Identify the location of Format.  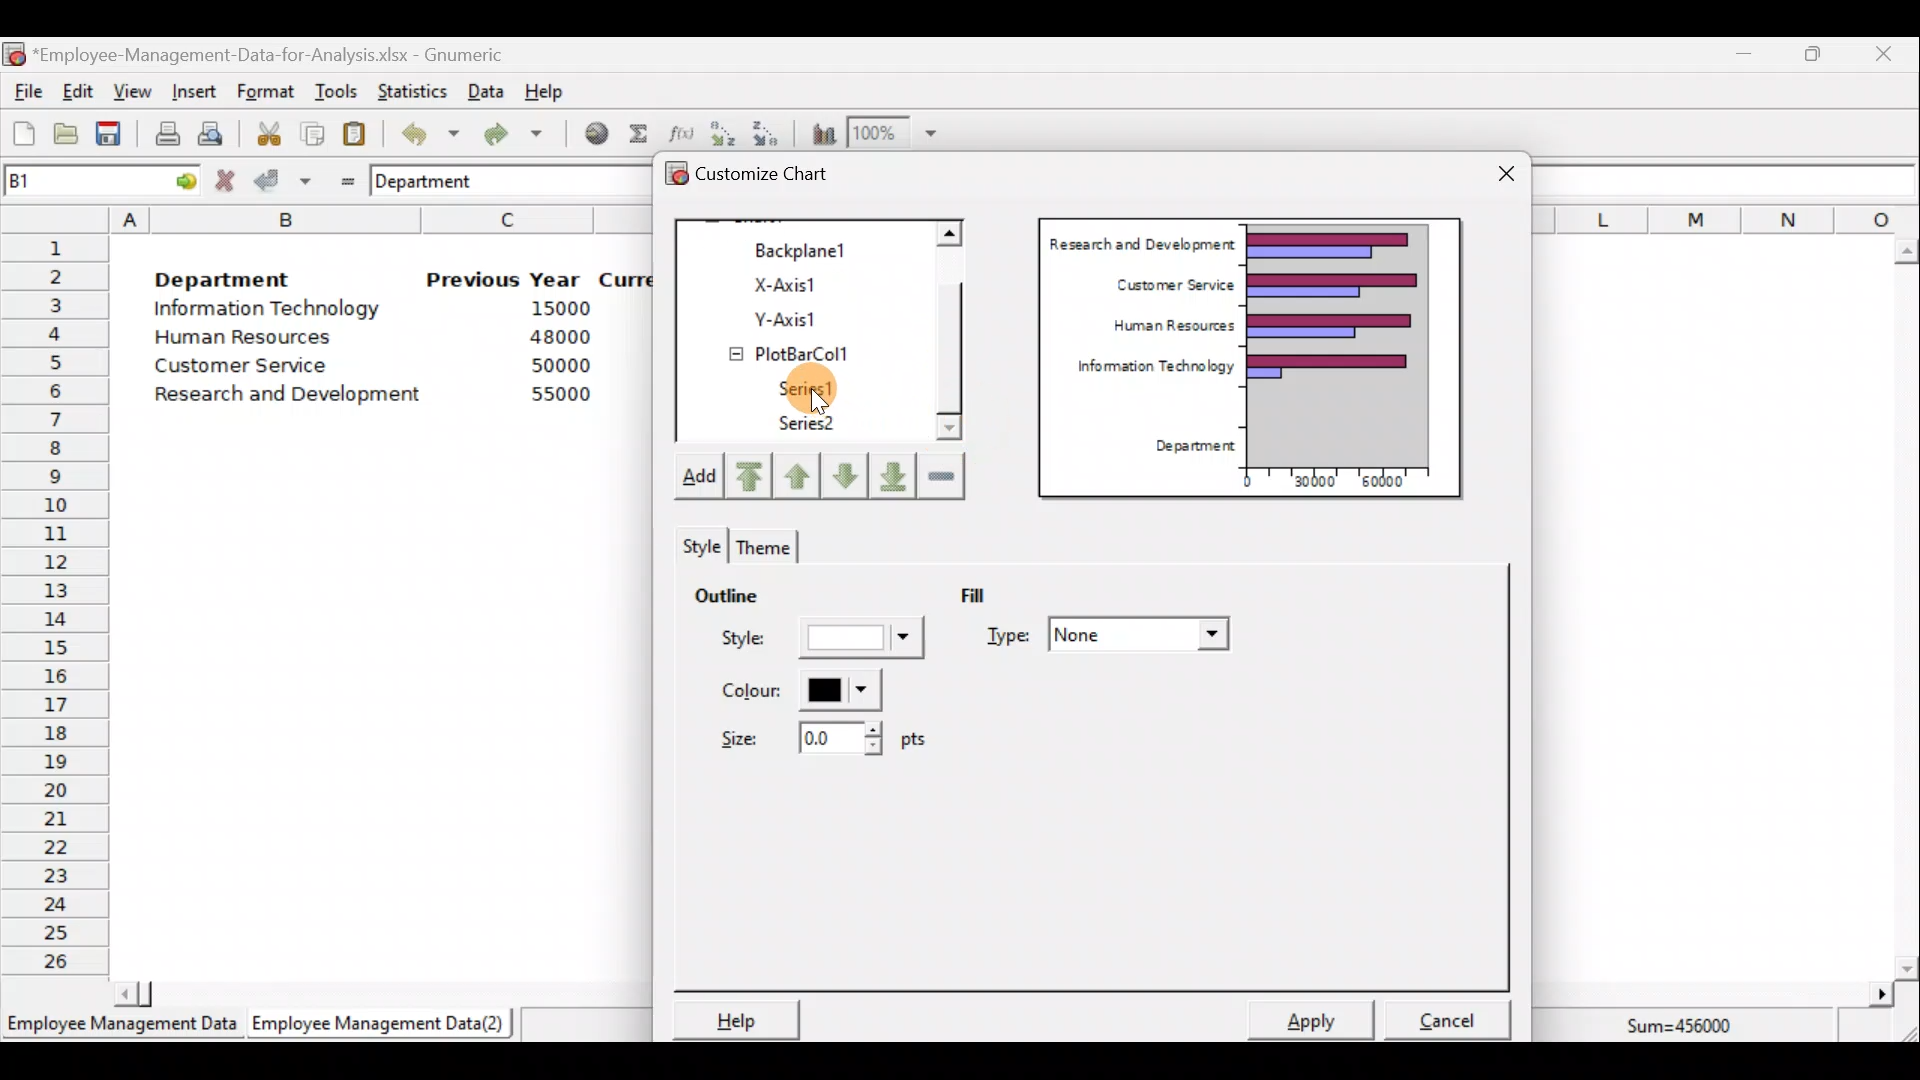
(265, 93).